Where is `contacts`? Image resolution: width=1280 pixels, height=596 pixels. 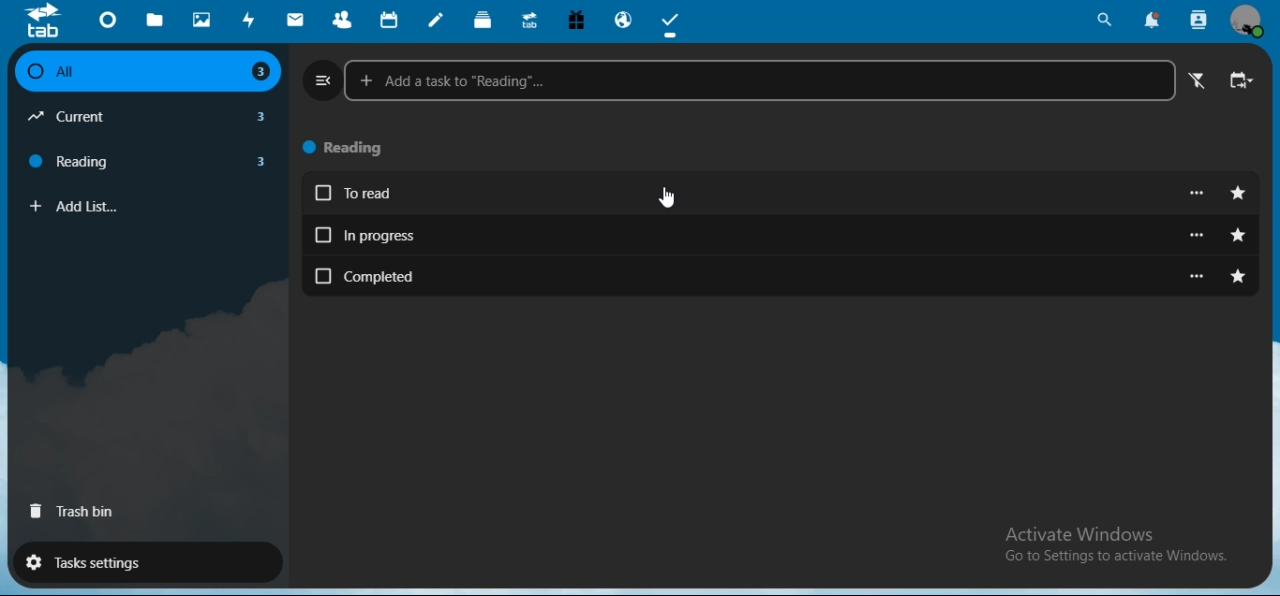
contacts is located at coordinates (339, 20).